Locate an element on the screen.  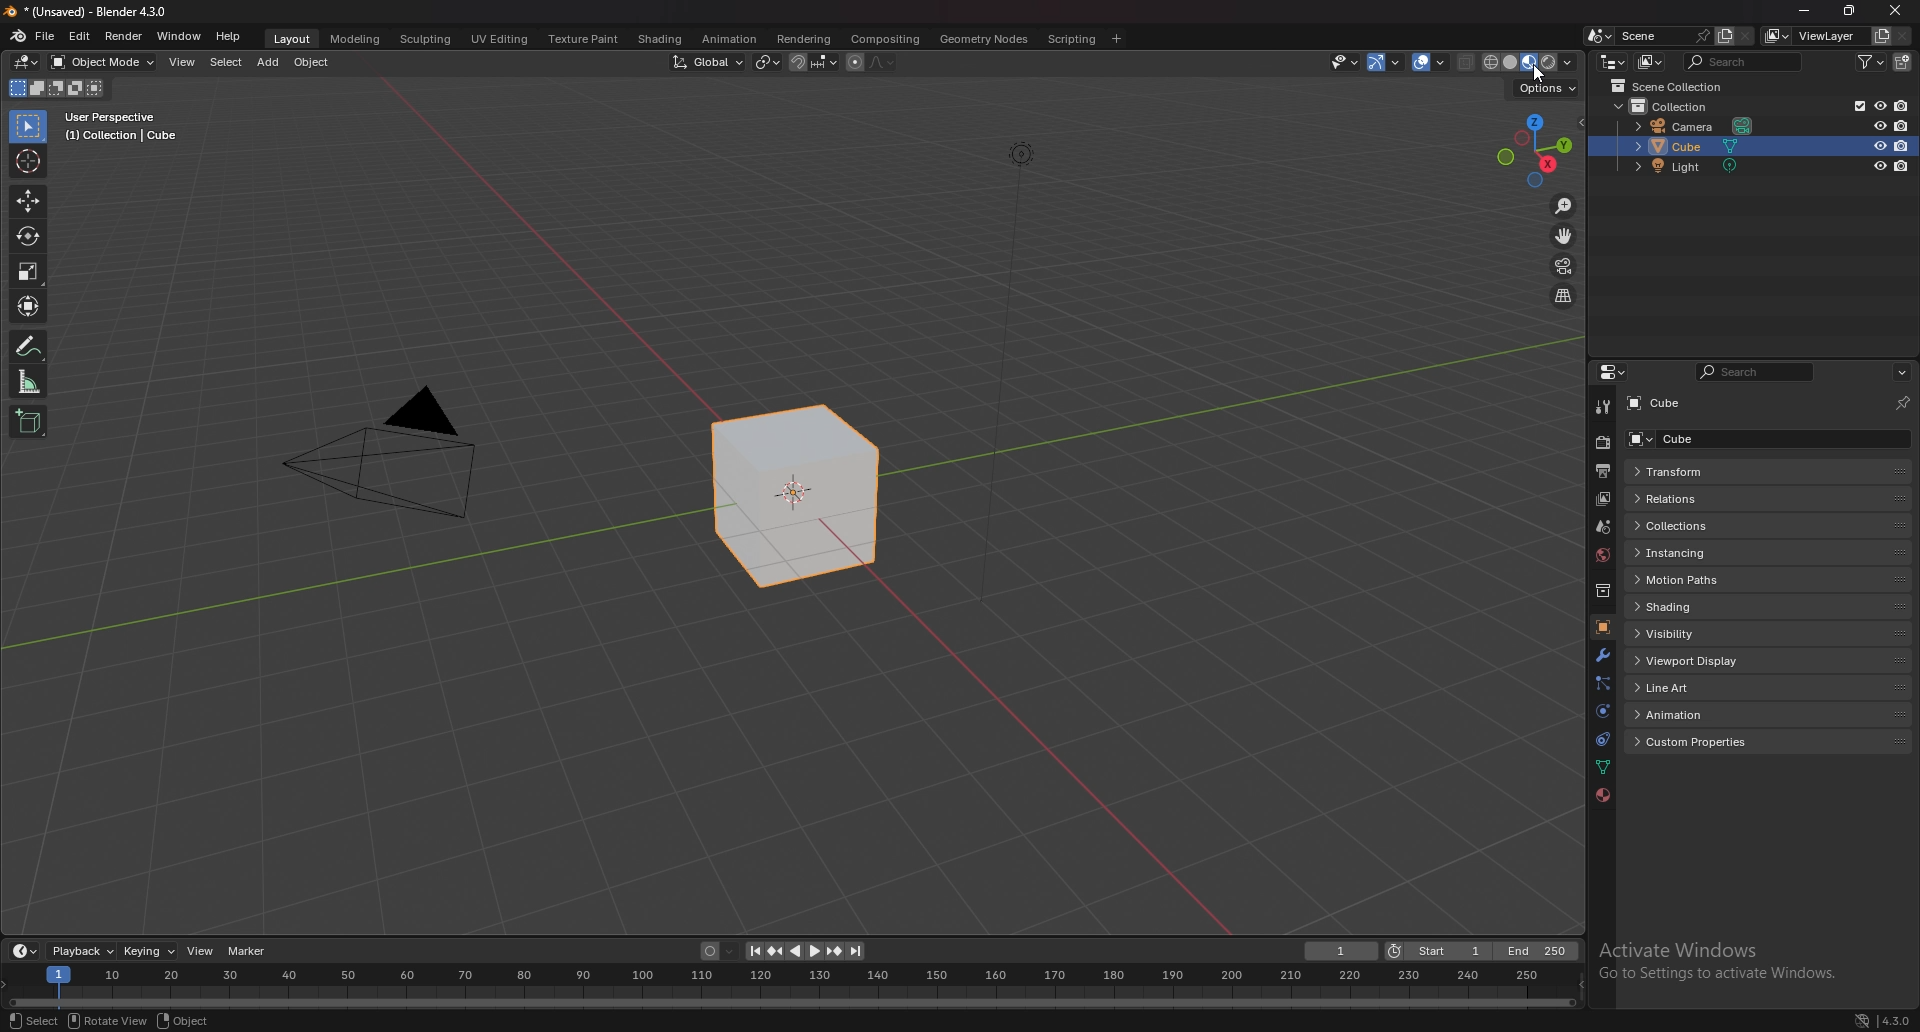
snapping is located at coordinates (815, 62).